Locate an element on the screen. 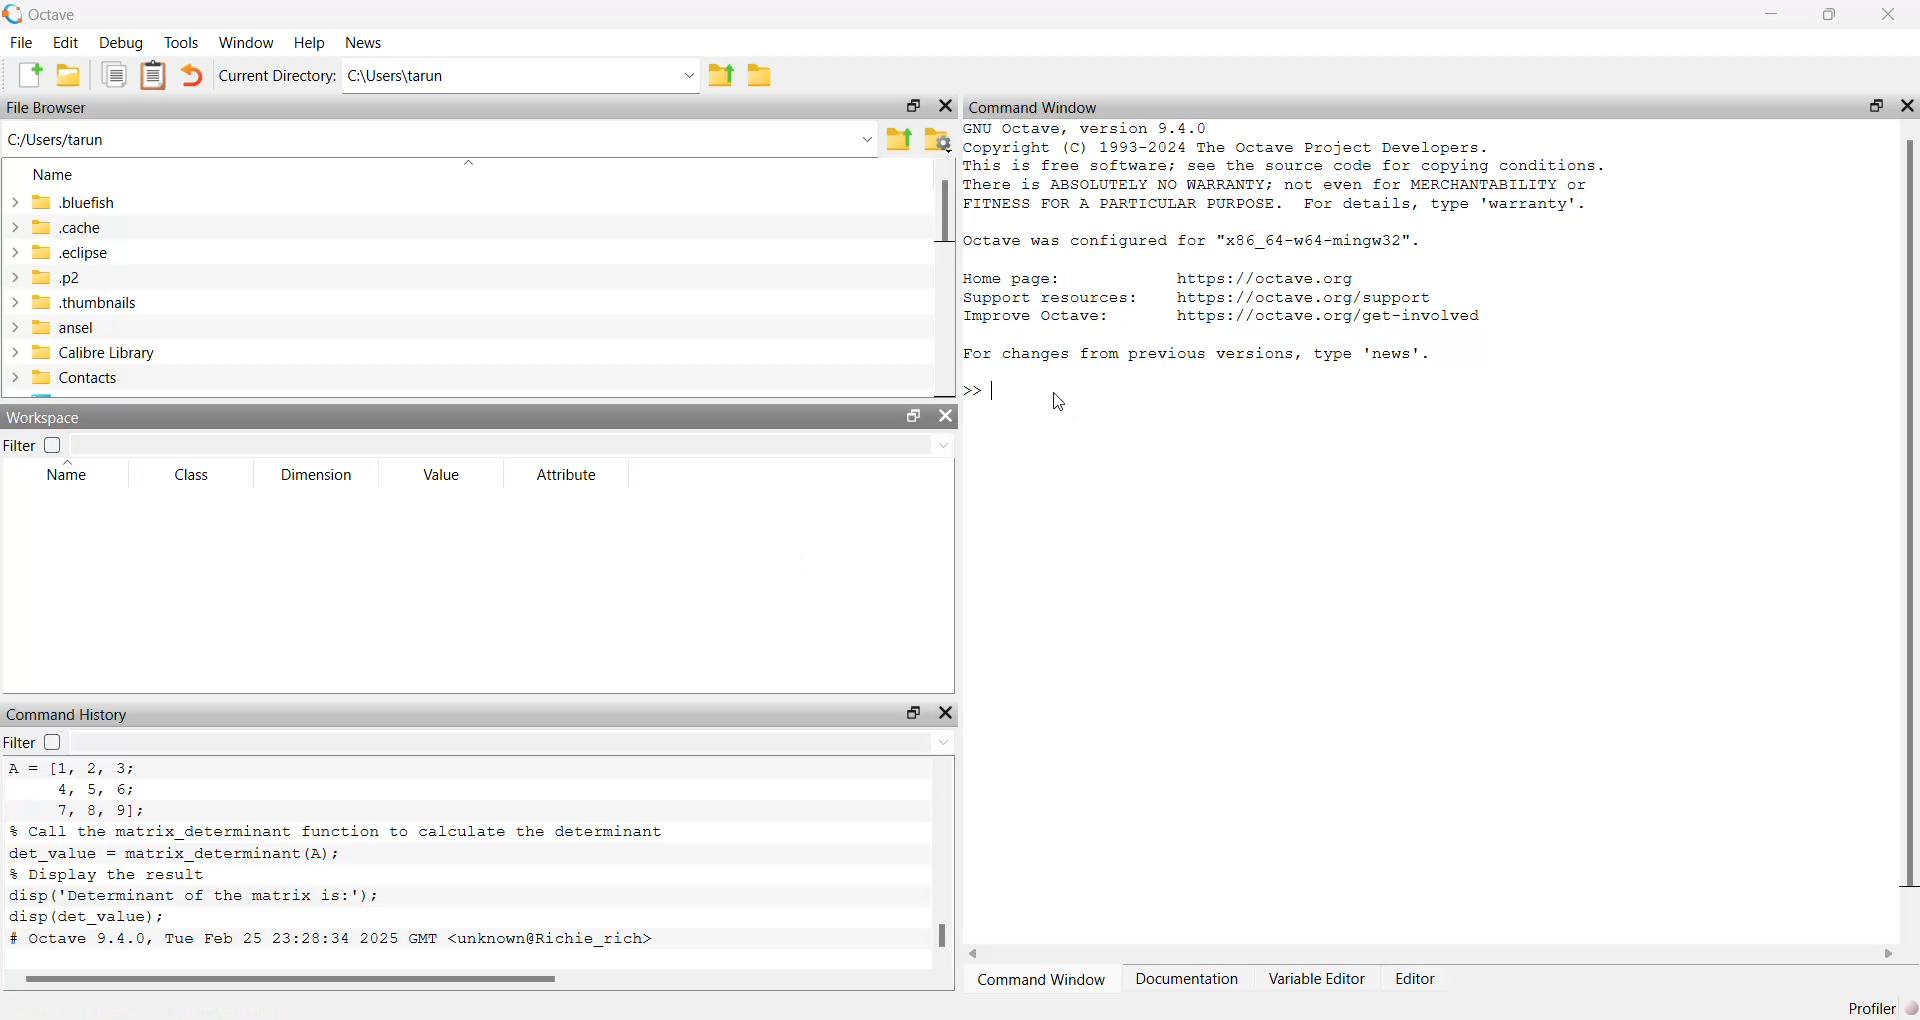  name is located at coordinates (61, 176).